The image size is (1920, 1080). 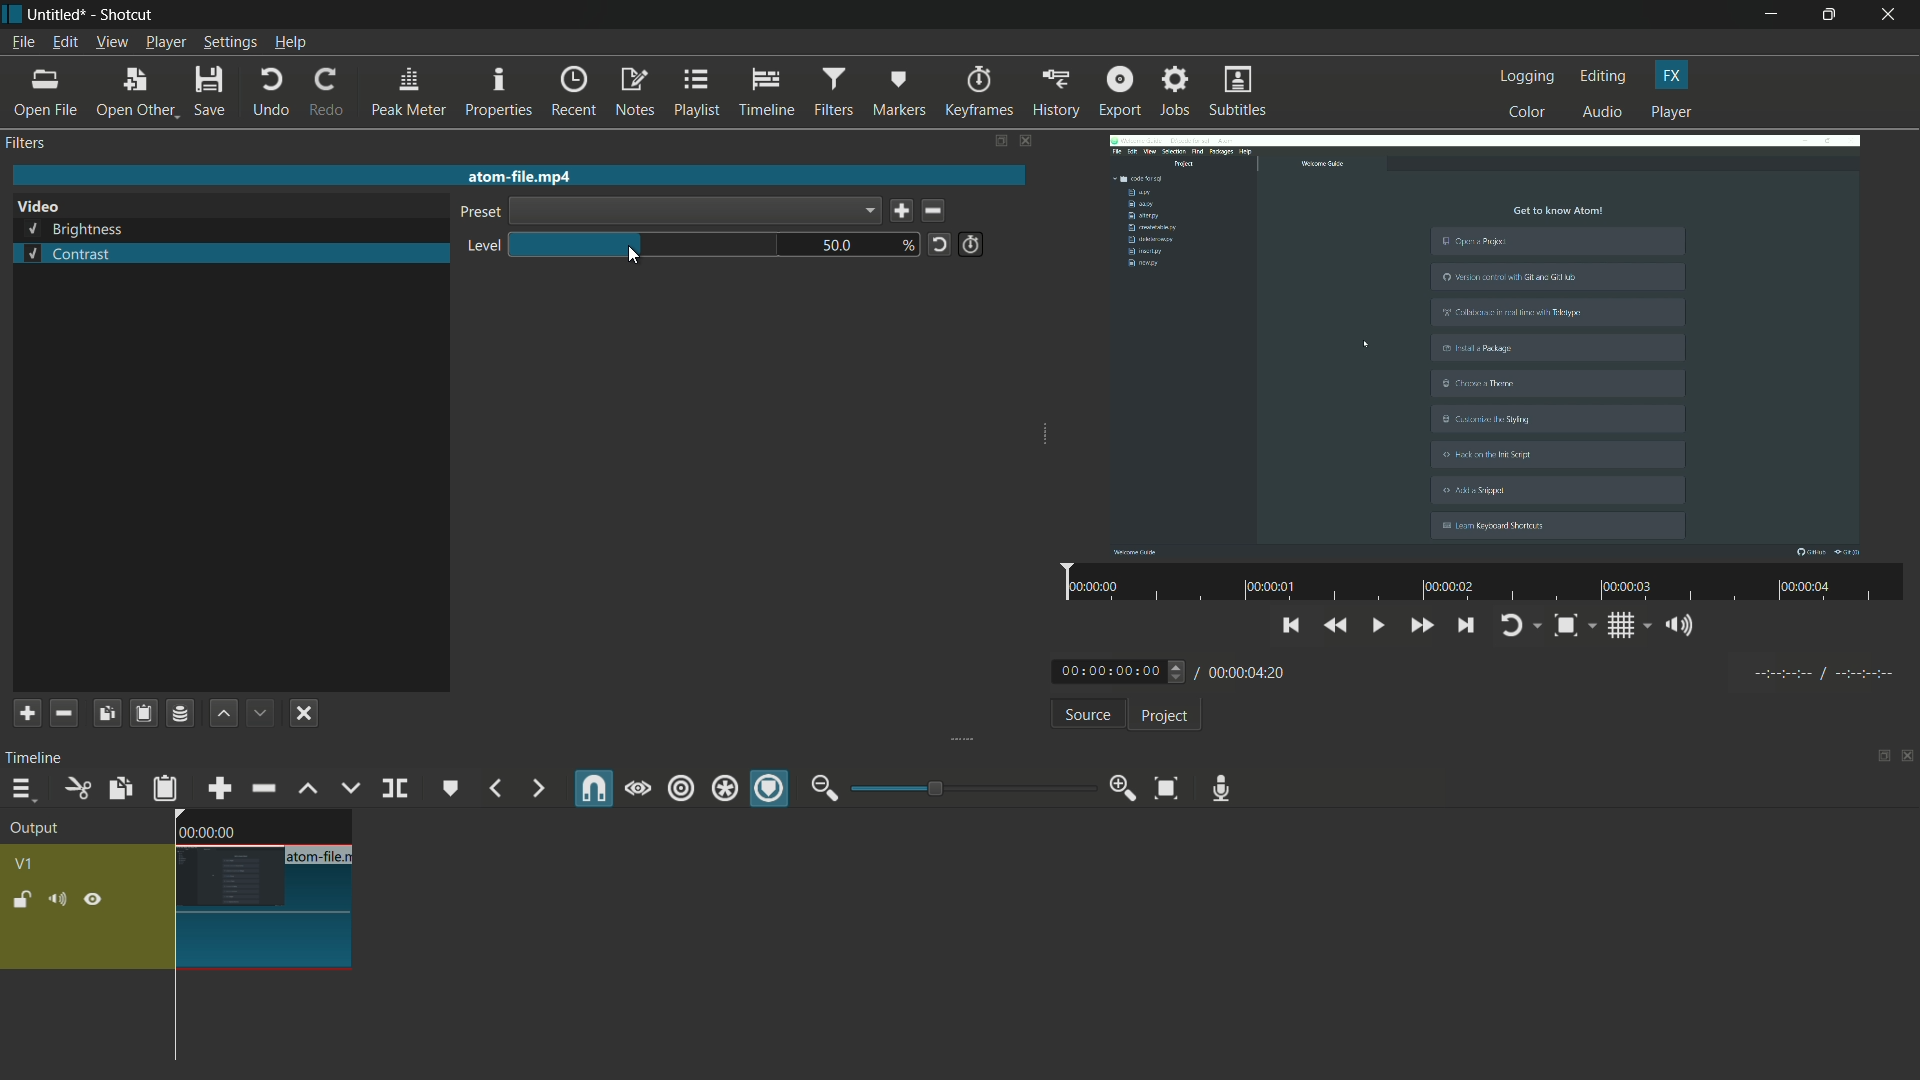 What do you see at coordinates (1028, 143) in the screenshot?
I see `close filter pane` at bounding box center [1028, 143].